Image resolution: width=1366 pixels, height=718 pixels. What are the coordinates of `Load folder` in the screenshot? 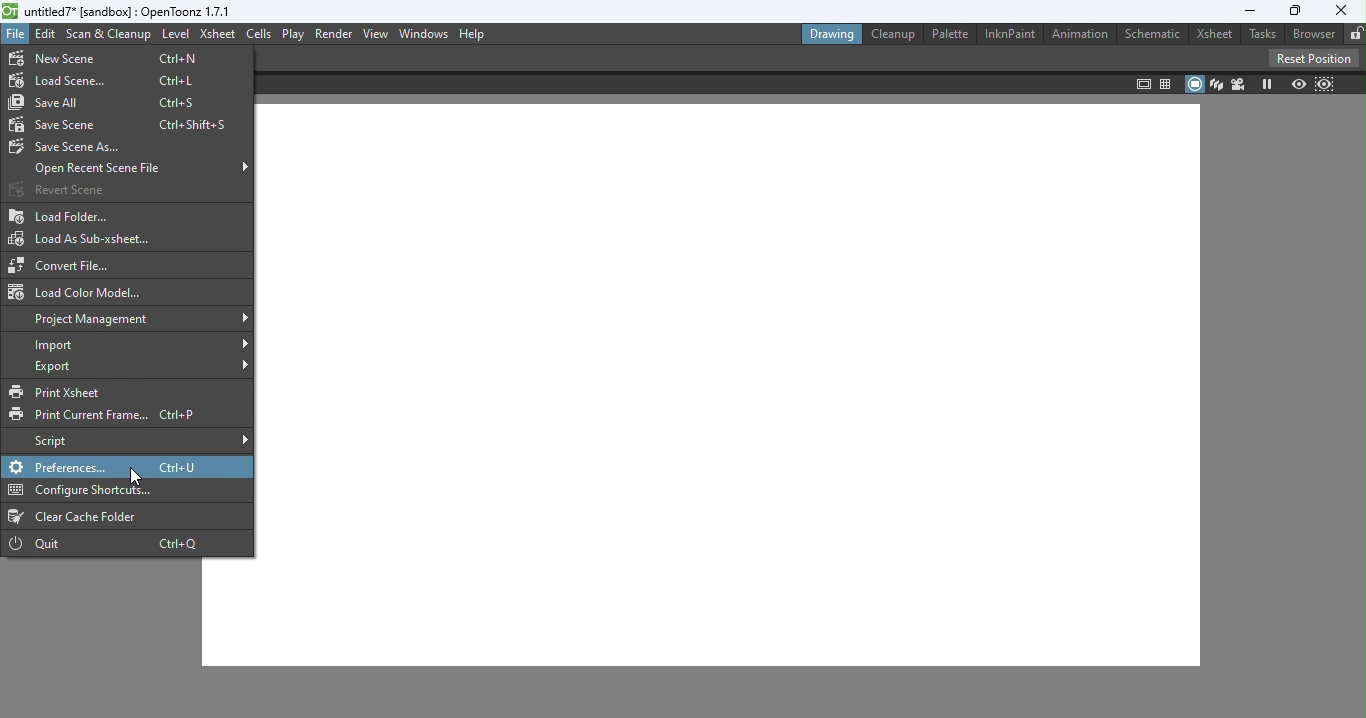 It's located at (64, 216).